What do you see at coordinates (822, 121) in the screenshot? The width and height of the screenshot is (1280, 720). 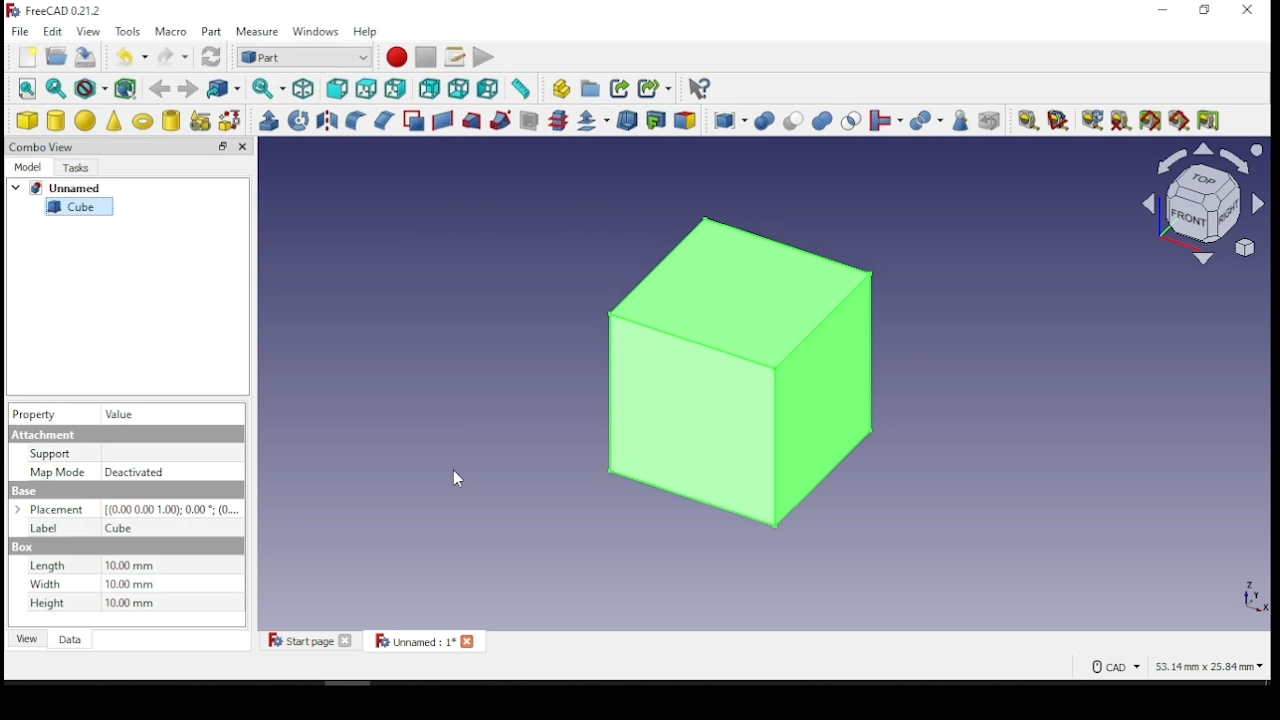 I see `union` at bounding box center [822, 121].